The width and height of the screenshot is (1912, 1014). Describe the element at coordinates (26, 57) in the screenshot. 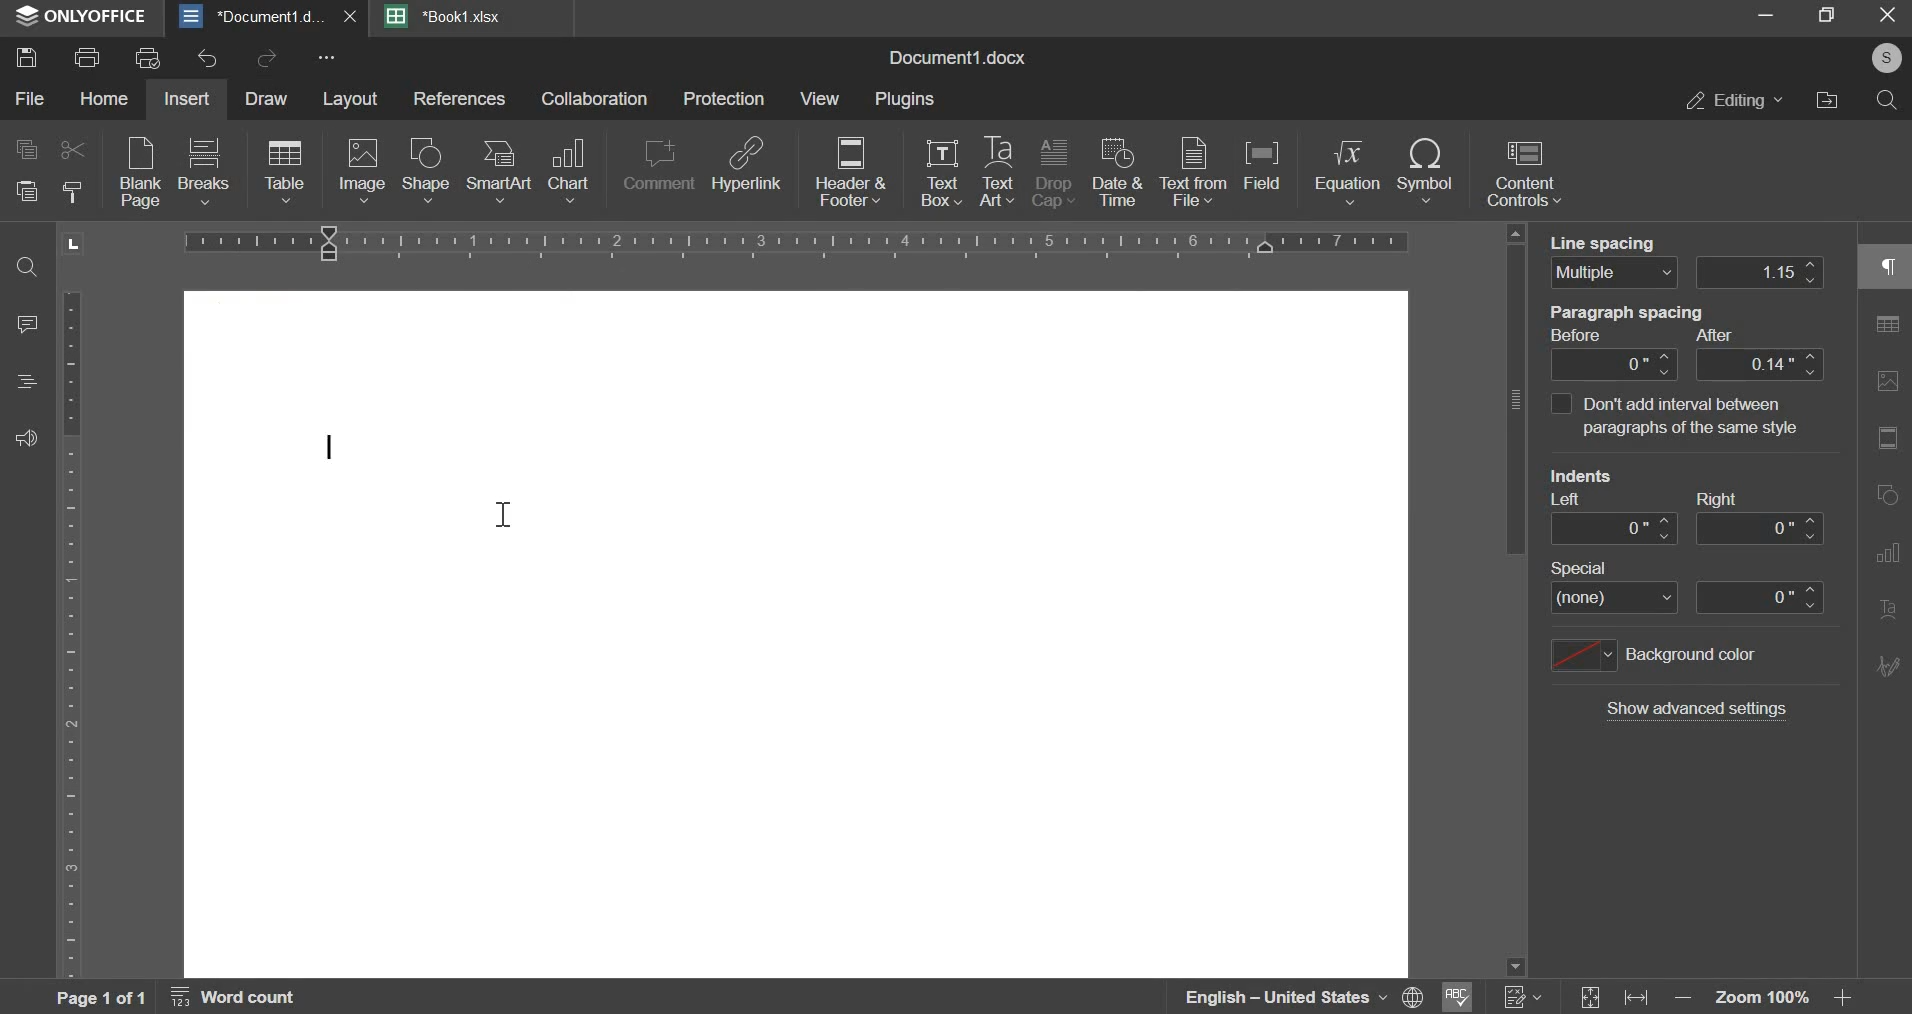

I see `save` at that location.